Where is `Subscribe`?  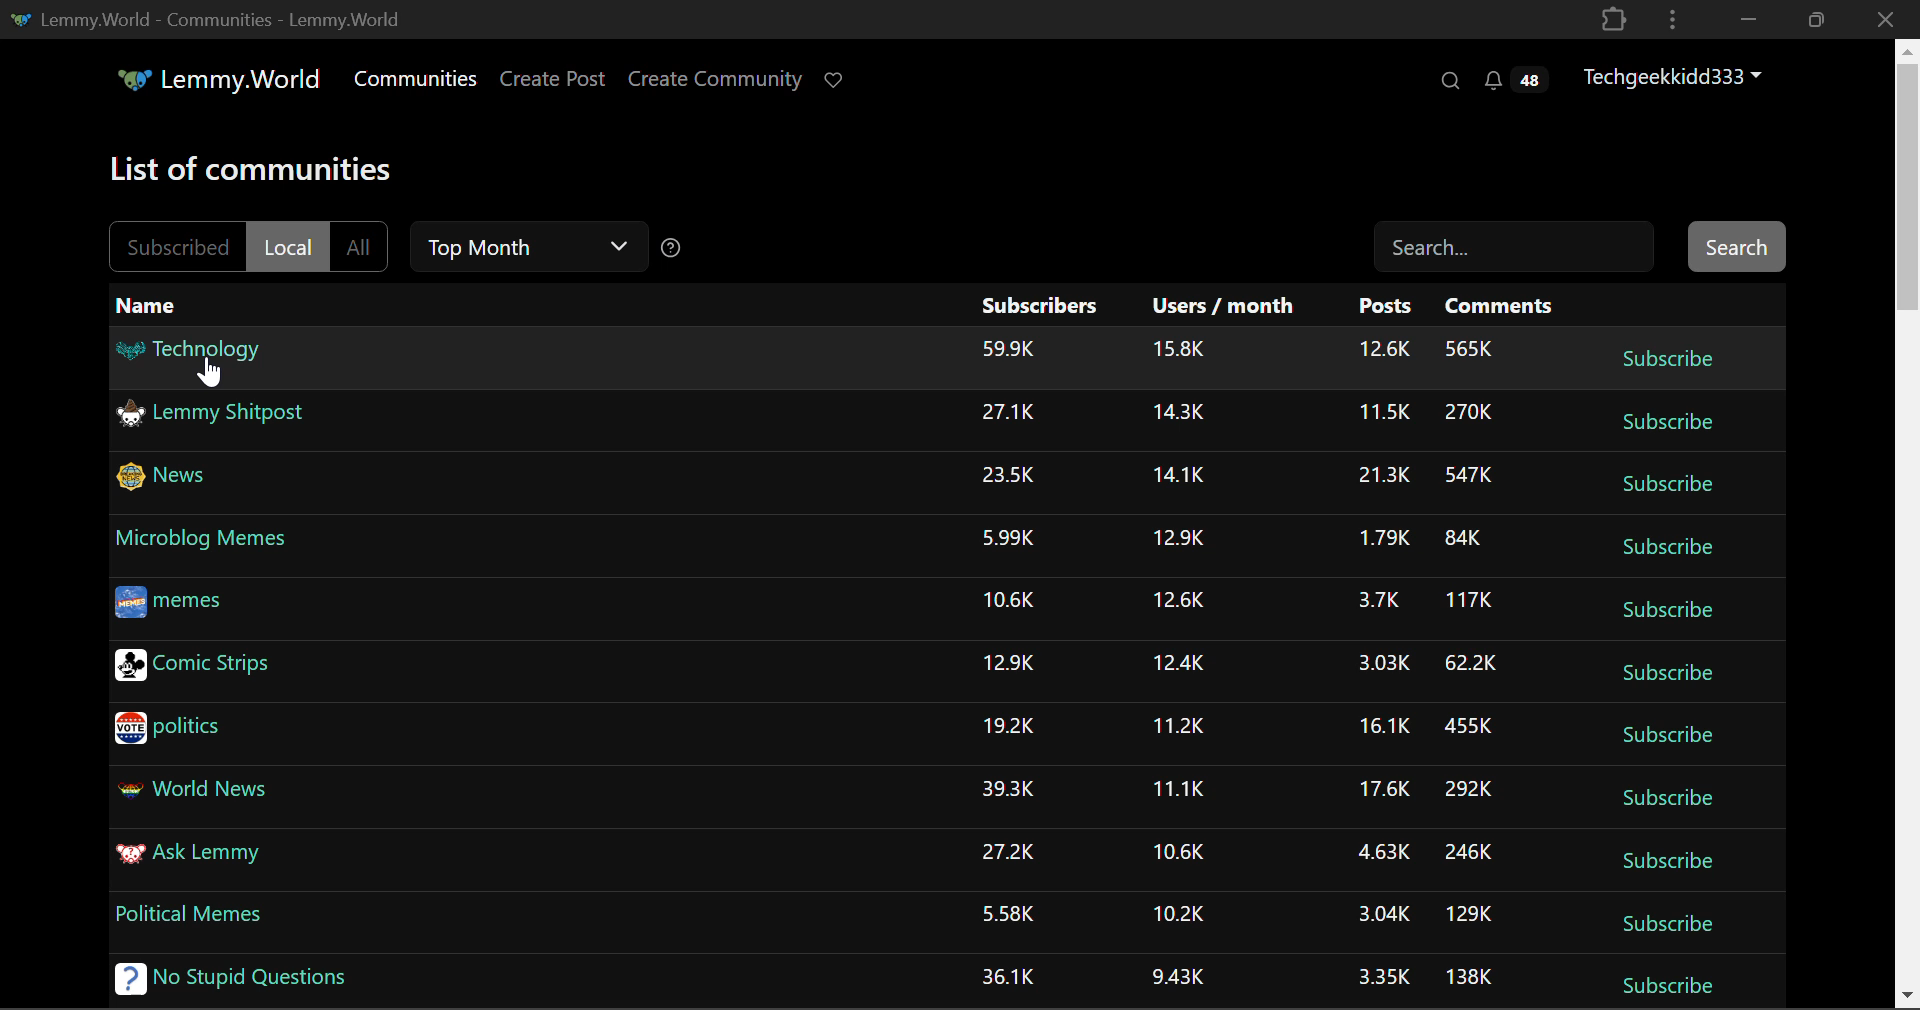 Subscribe is located at coordinates (1676, 866).